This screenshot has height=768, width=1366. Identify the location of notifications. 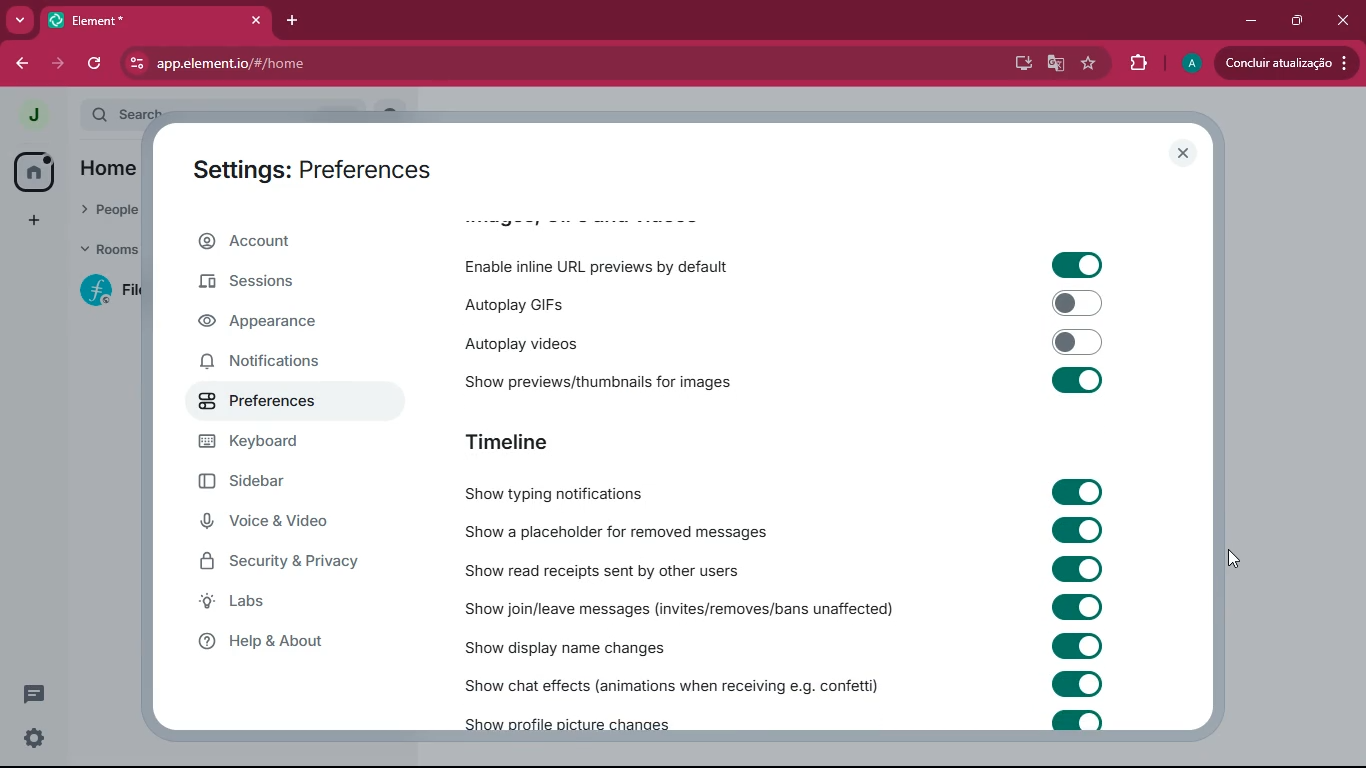
(275, 362).